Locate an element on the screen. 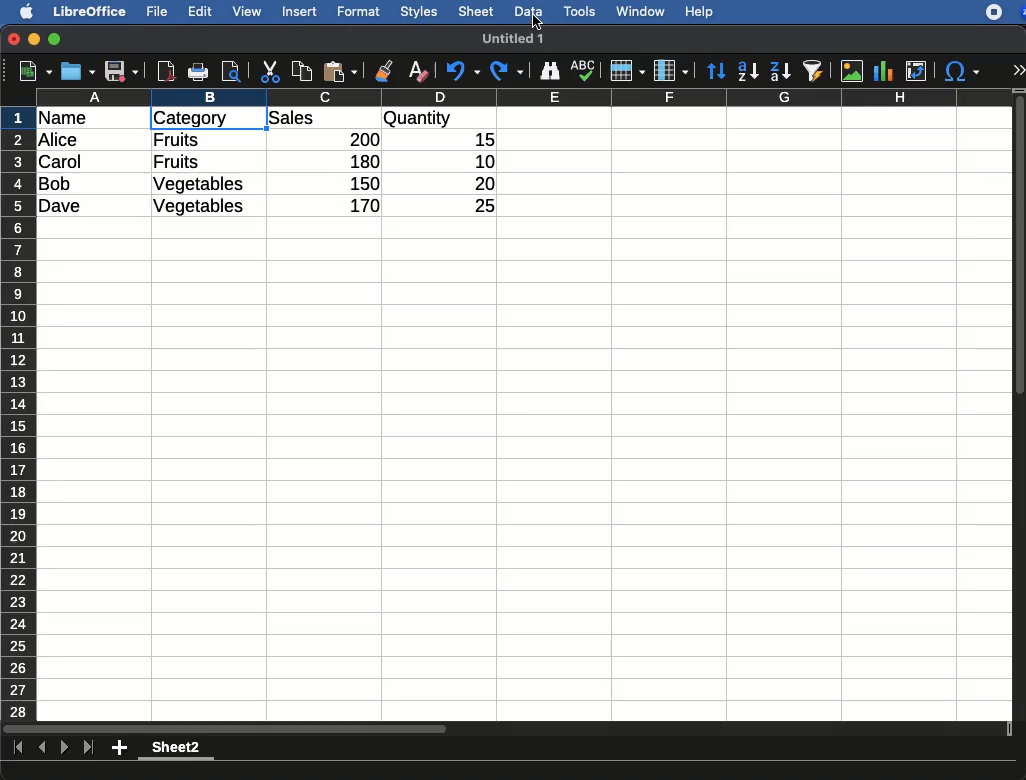  170 is located at coordinates (359, 206).